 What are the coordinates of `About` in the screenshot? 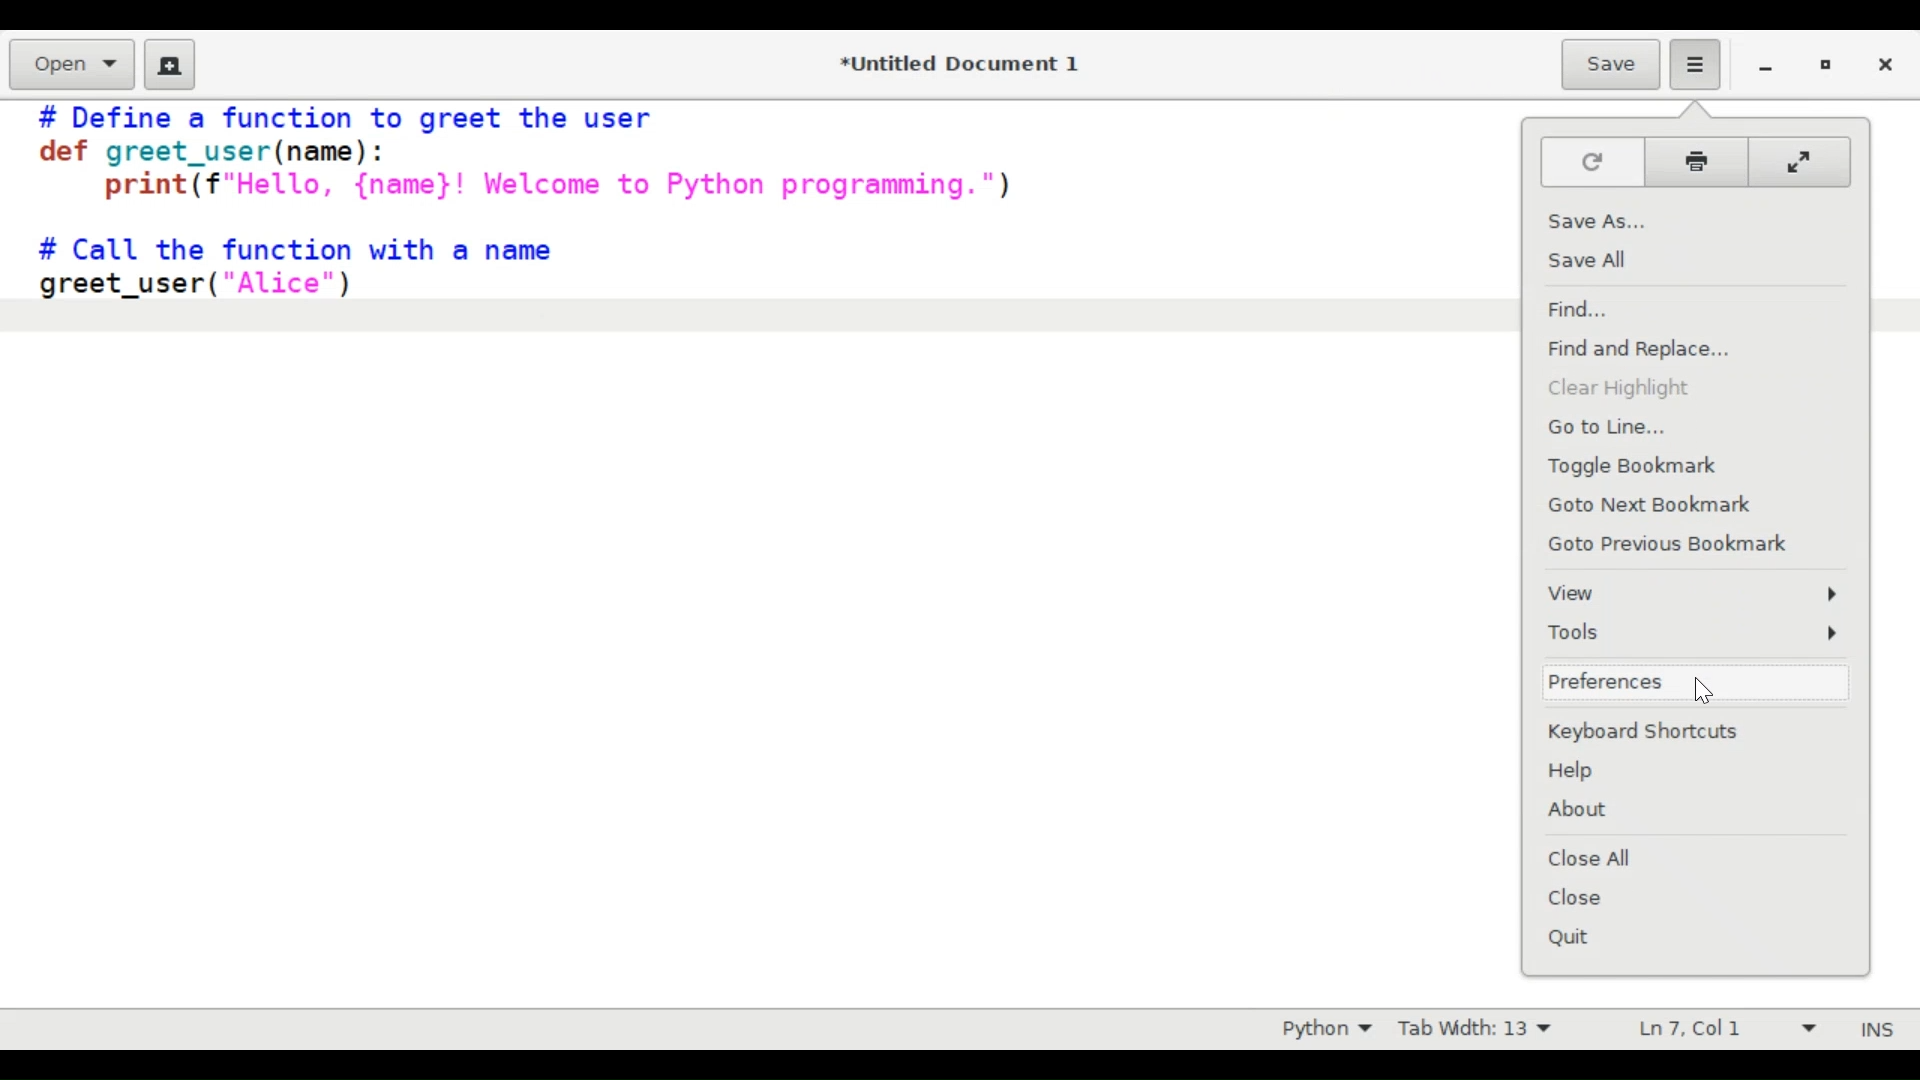 It's located at (1679, 809).